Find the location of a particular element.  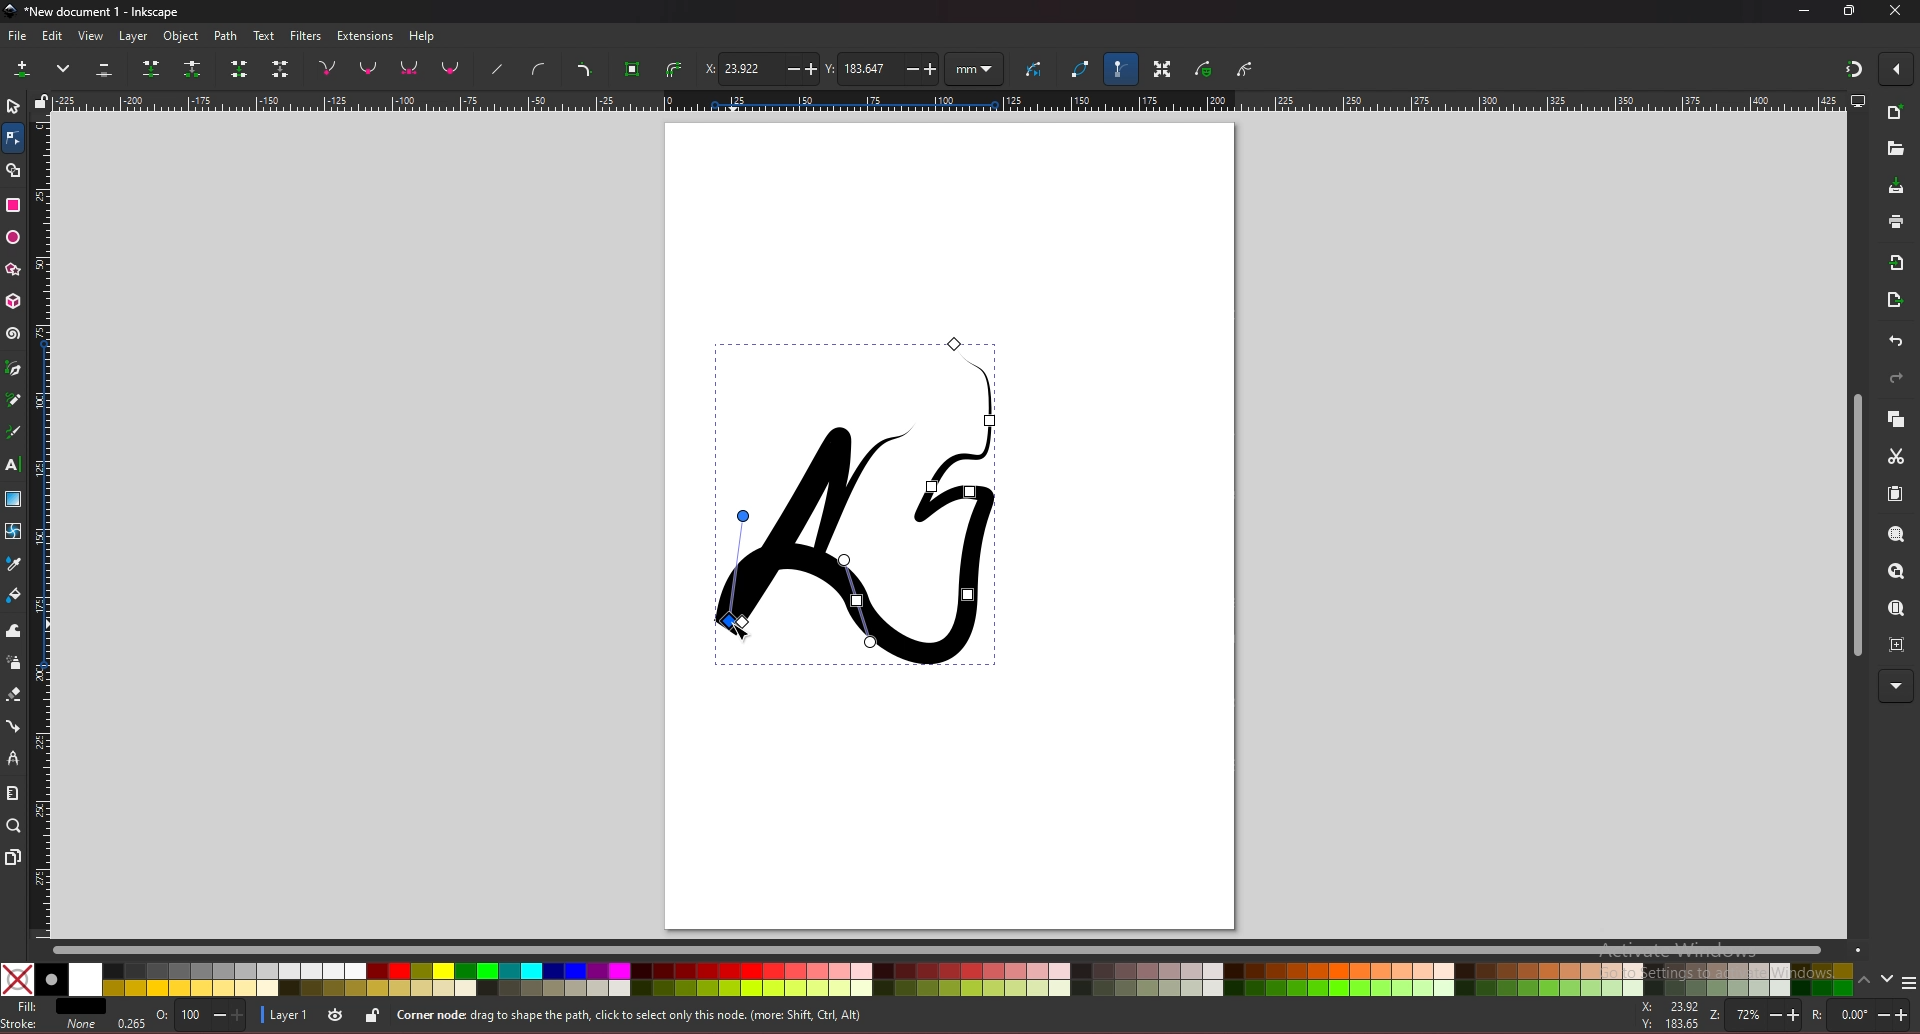

shape builder is located at coordinates (14, 170).